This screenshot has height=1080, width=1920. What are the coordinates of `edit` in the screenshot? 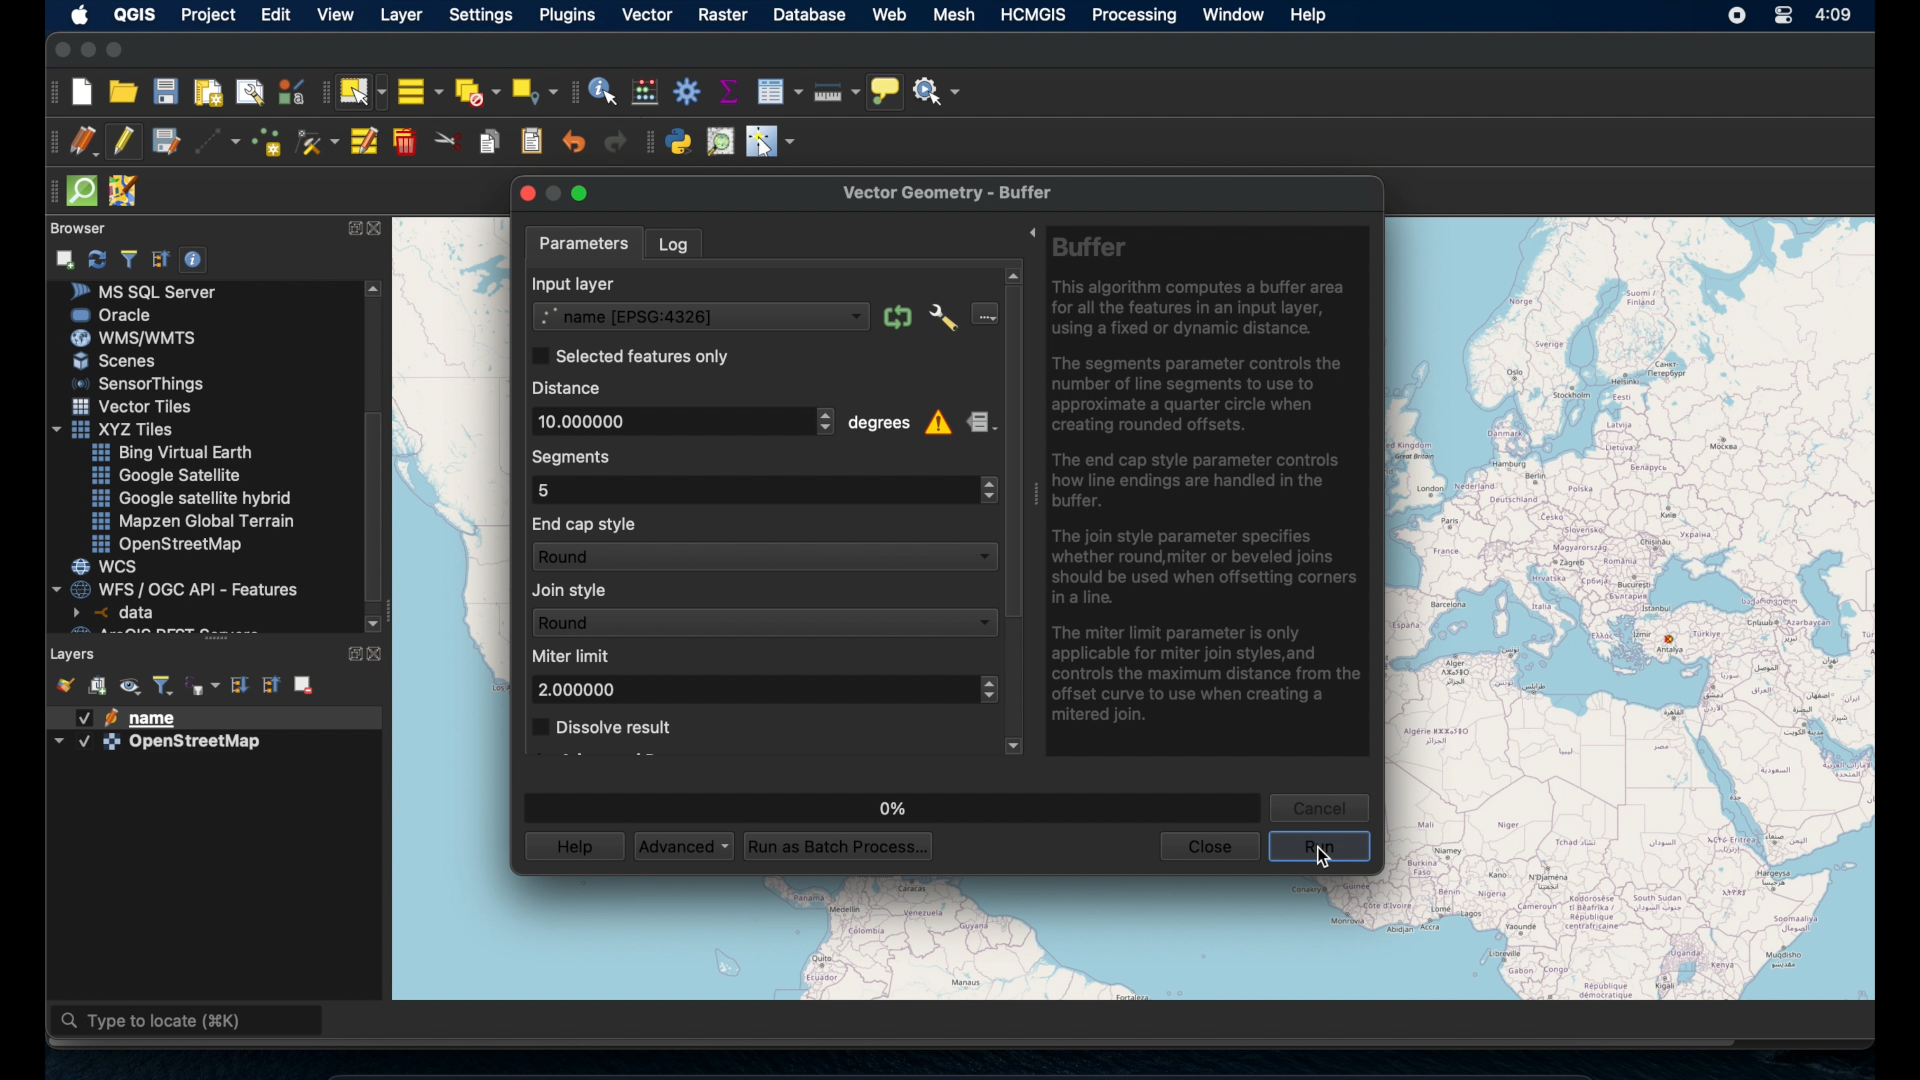 It's located at (279, 15).